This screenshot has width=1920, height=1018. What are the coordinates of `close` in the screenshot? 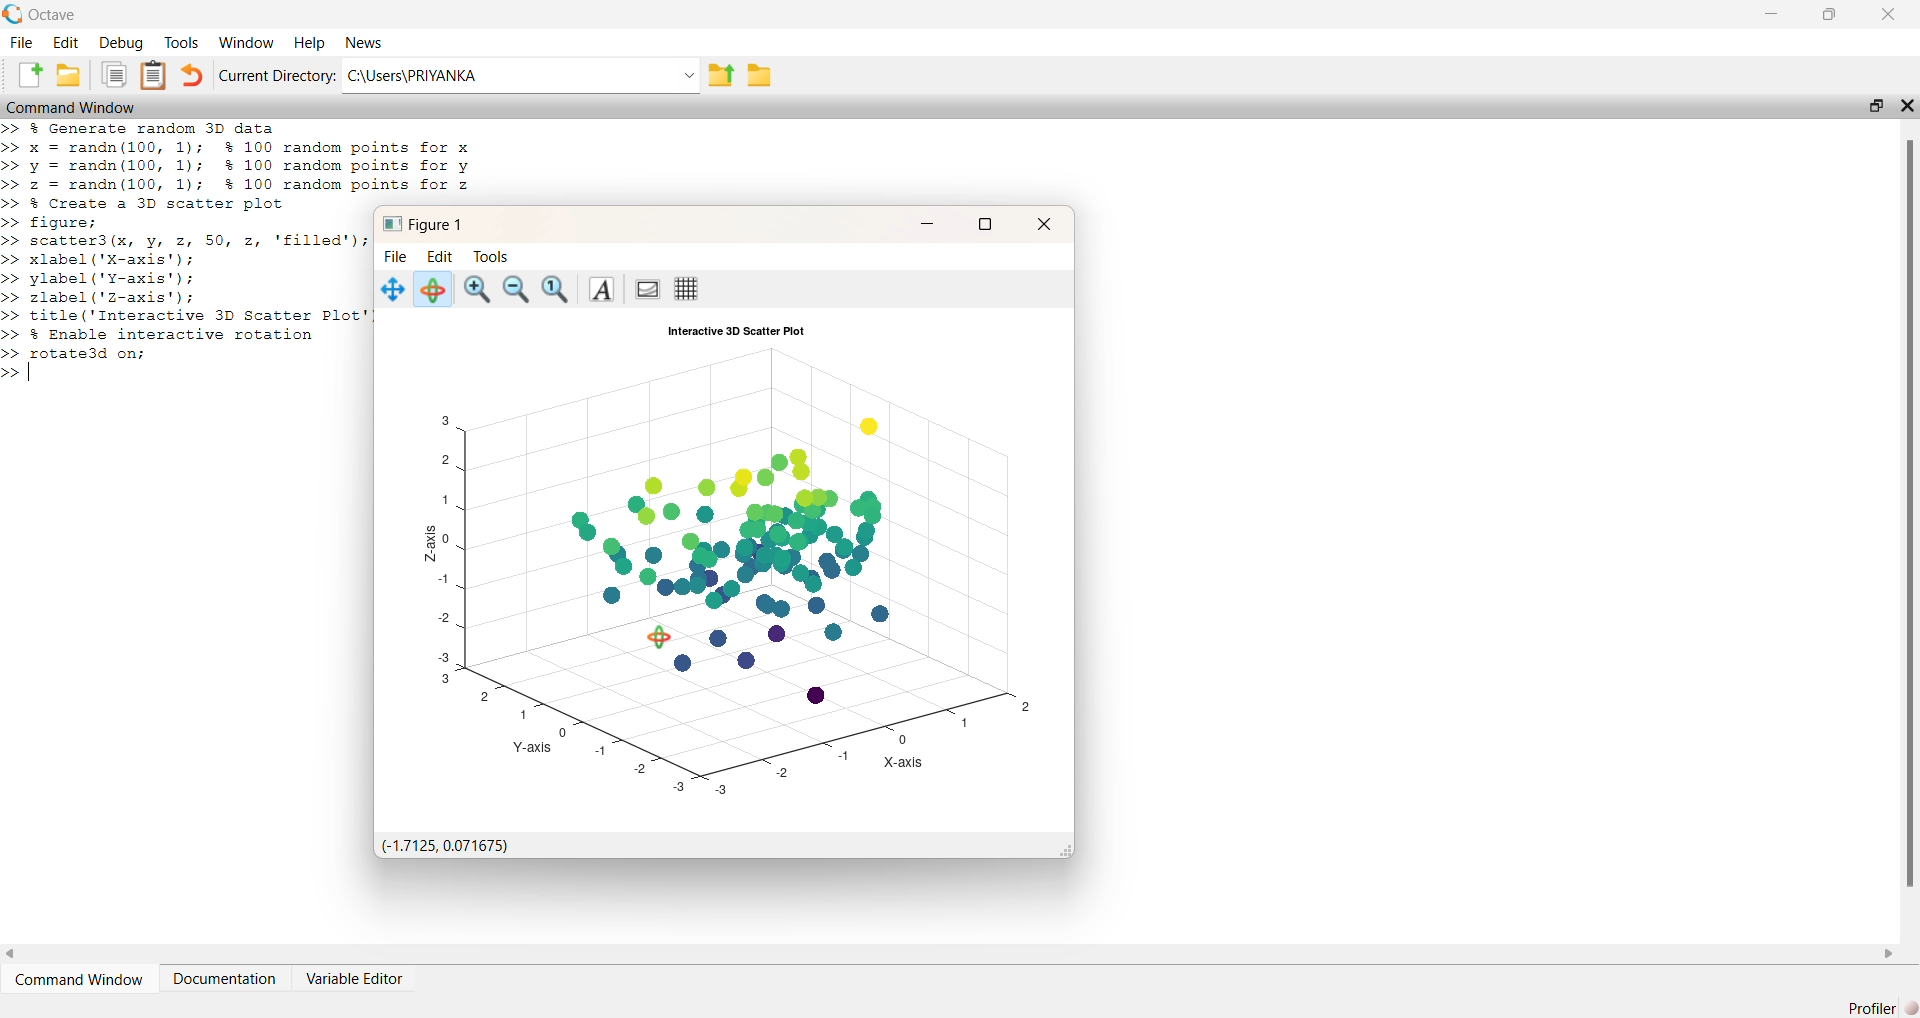 It's located at (1889, 14).